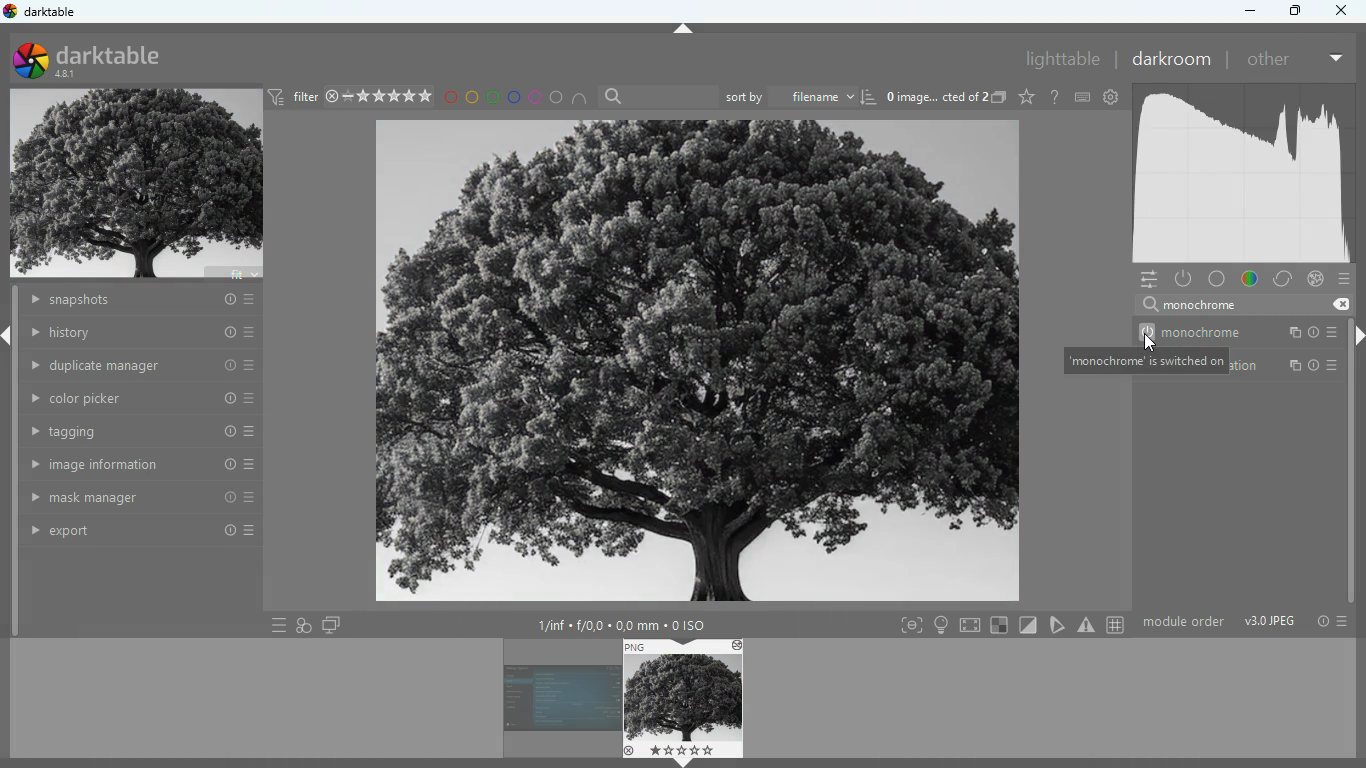 The image size is (1366, 768). I want to click on description, so click(1149, 362).